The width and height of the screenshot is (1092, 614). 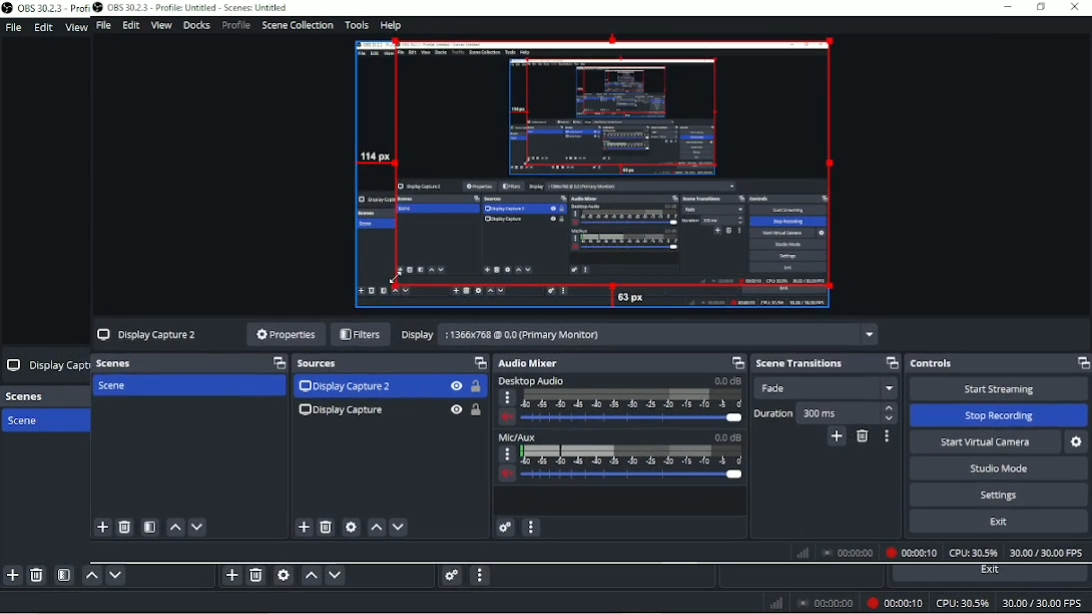 What do you see at coordinates (339, 410) in the screenshot?
I see `Display Capture` at bounding box center [339, 410].